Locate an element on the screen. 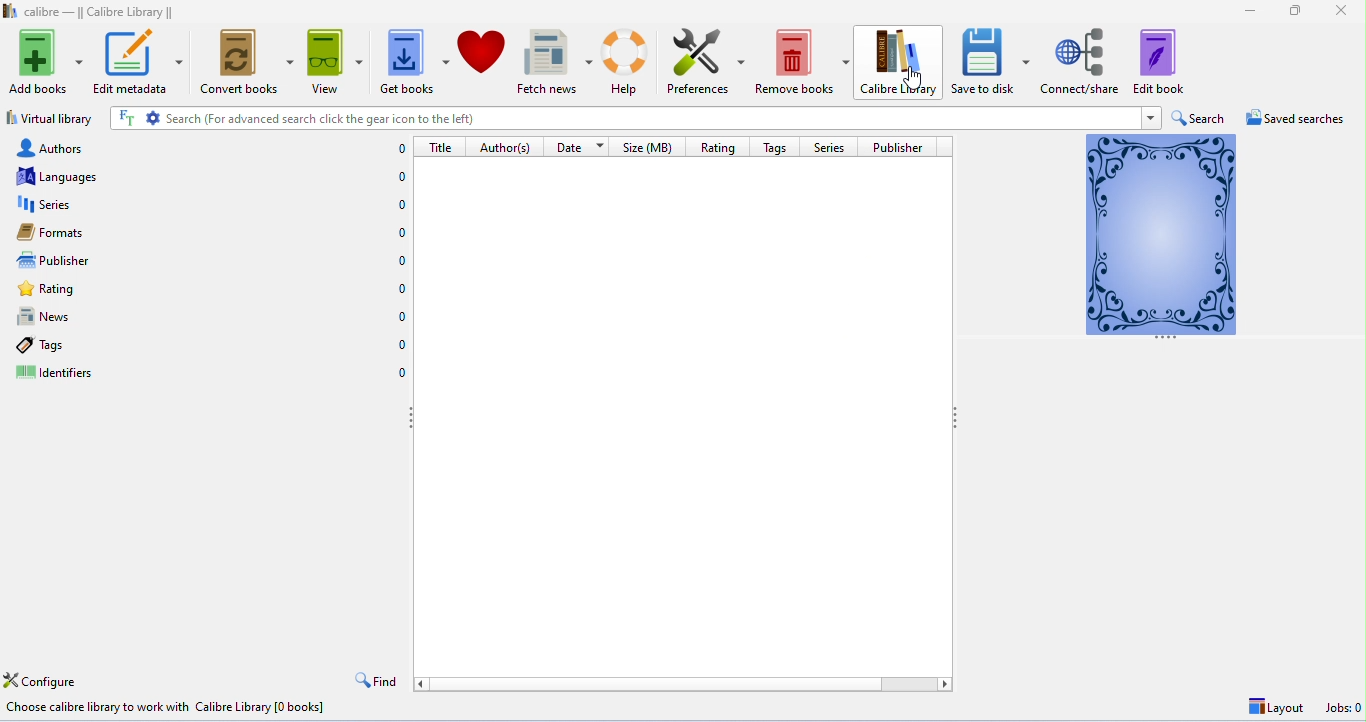 This screenshot has height=722, width=1366. calibre library is located at coordinates (902, 62).